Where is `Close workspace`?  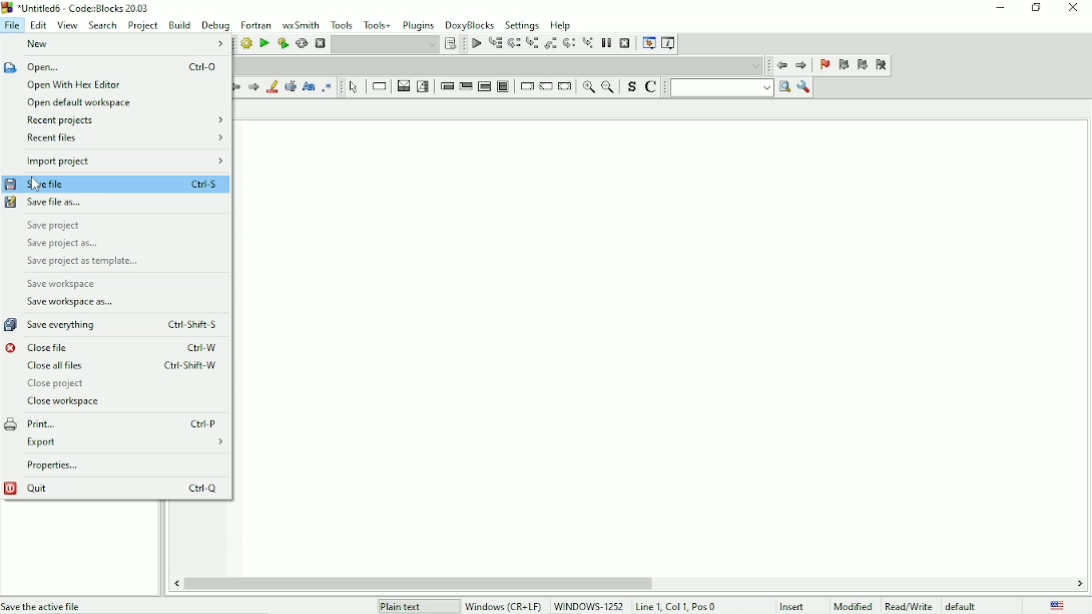
Close workspace is located at coordinates (66, 402).